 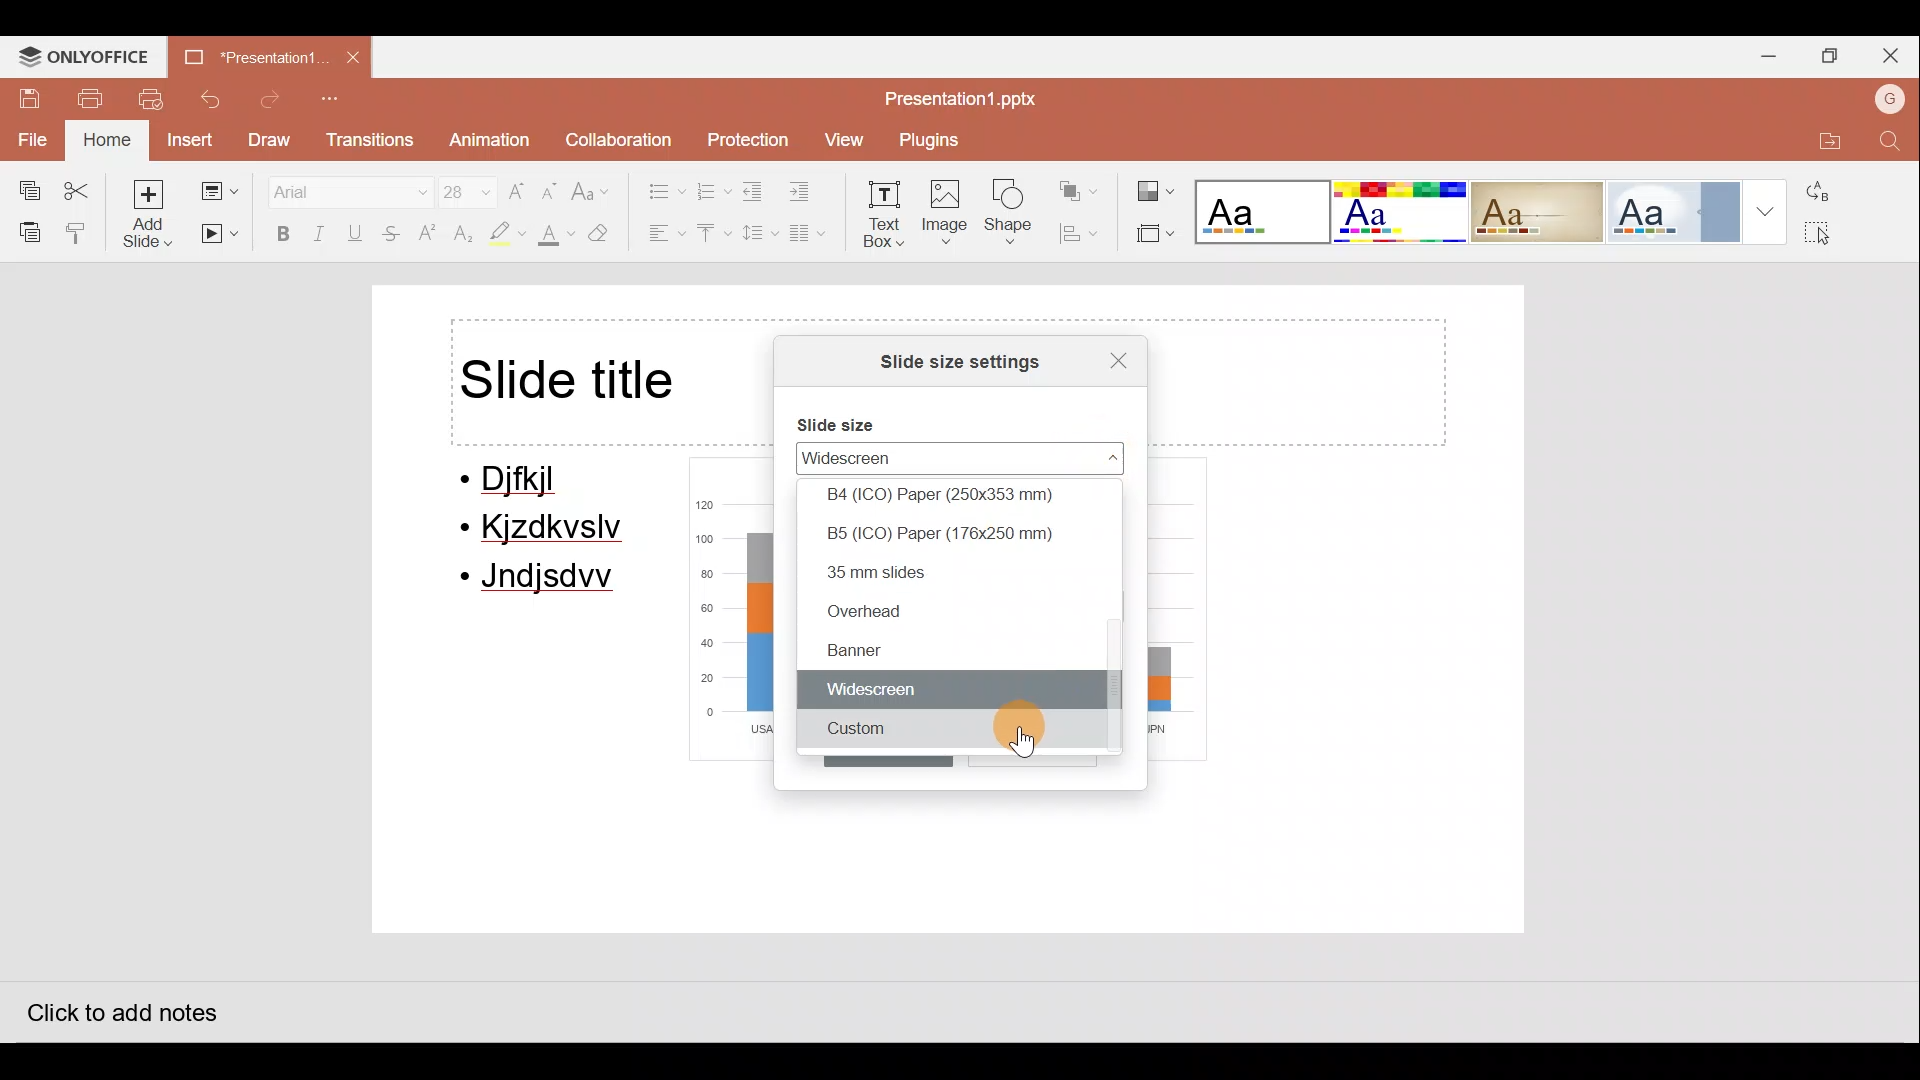 What do you see at coordinates (486, 141) in the screenshot?
I see `Animation` at bounding box center [486, 141].